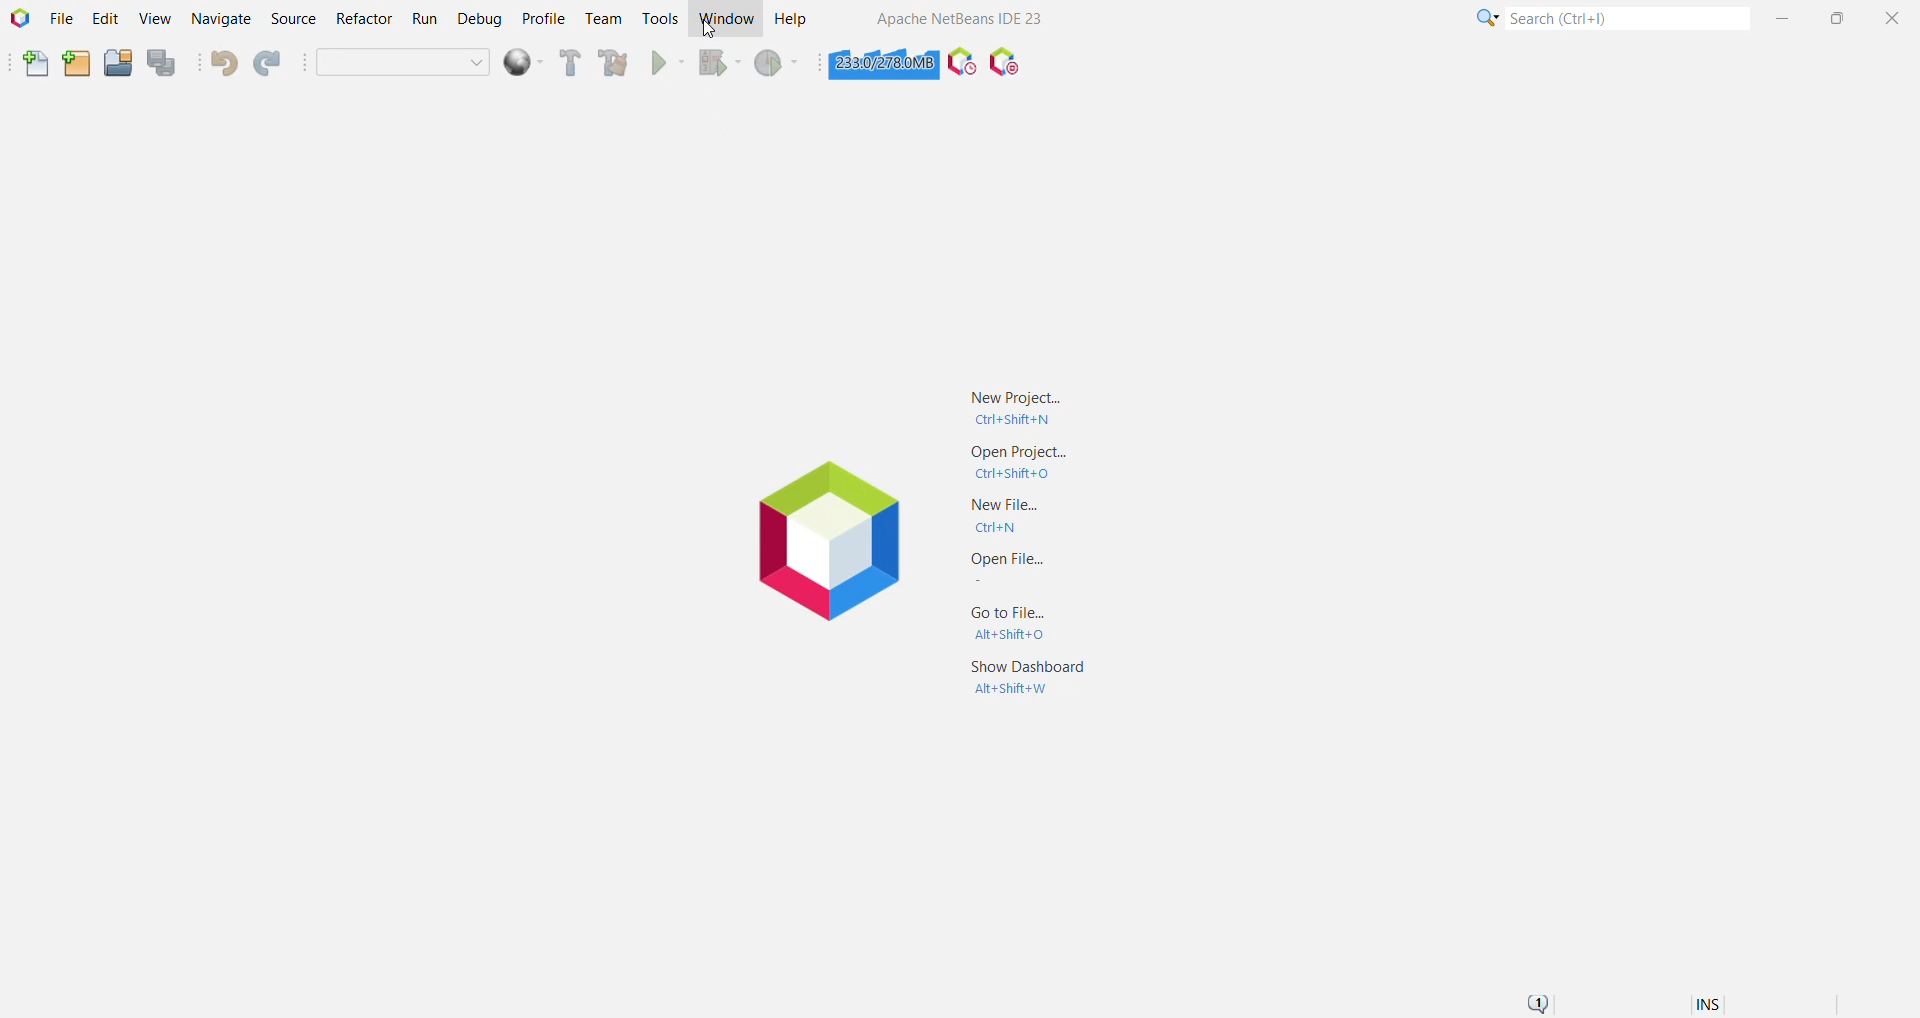 This screenshot has width=1920, height=1018. Describe the element at coordinates (400, 61) in the screenshot. I see `Empty dropdown` at that location.